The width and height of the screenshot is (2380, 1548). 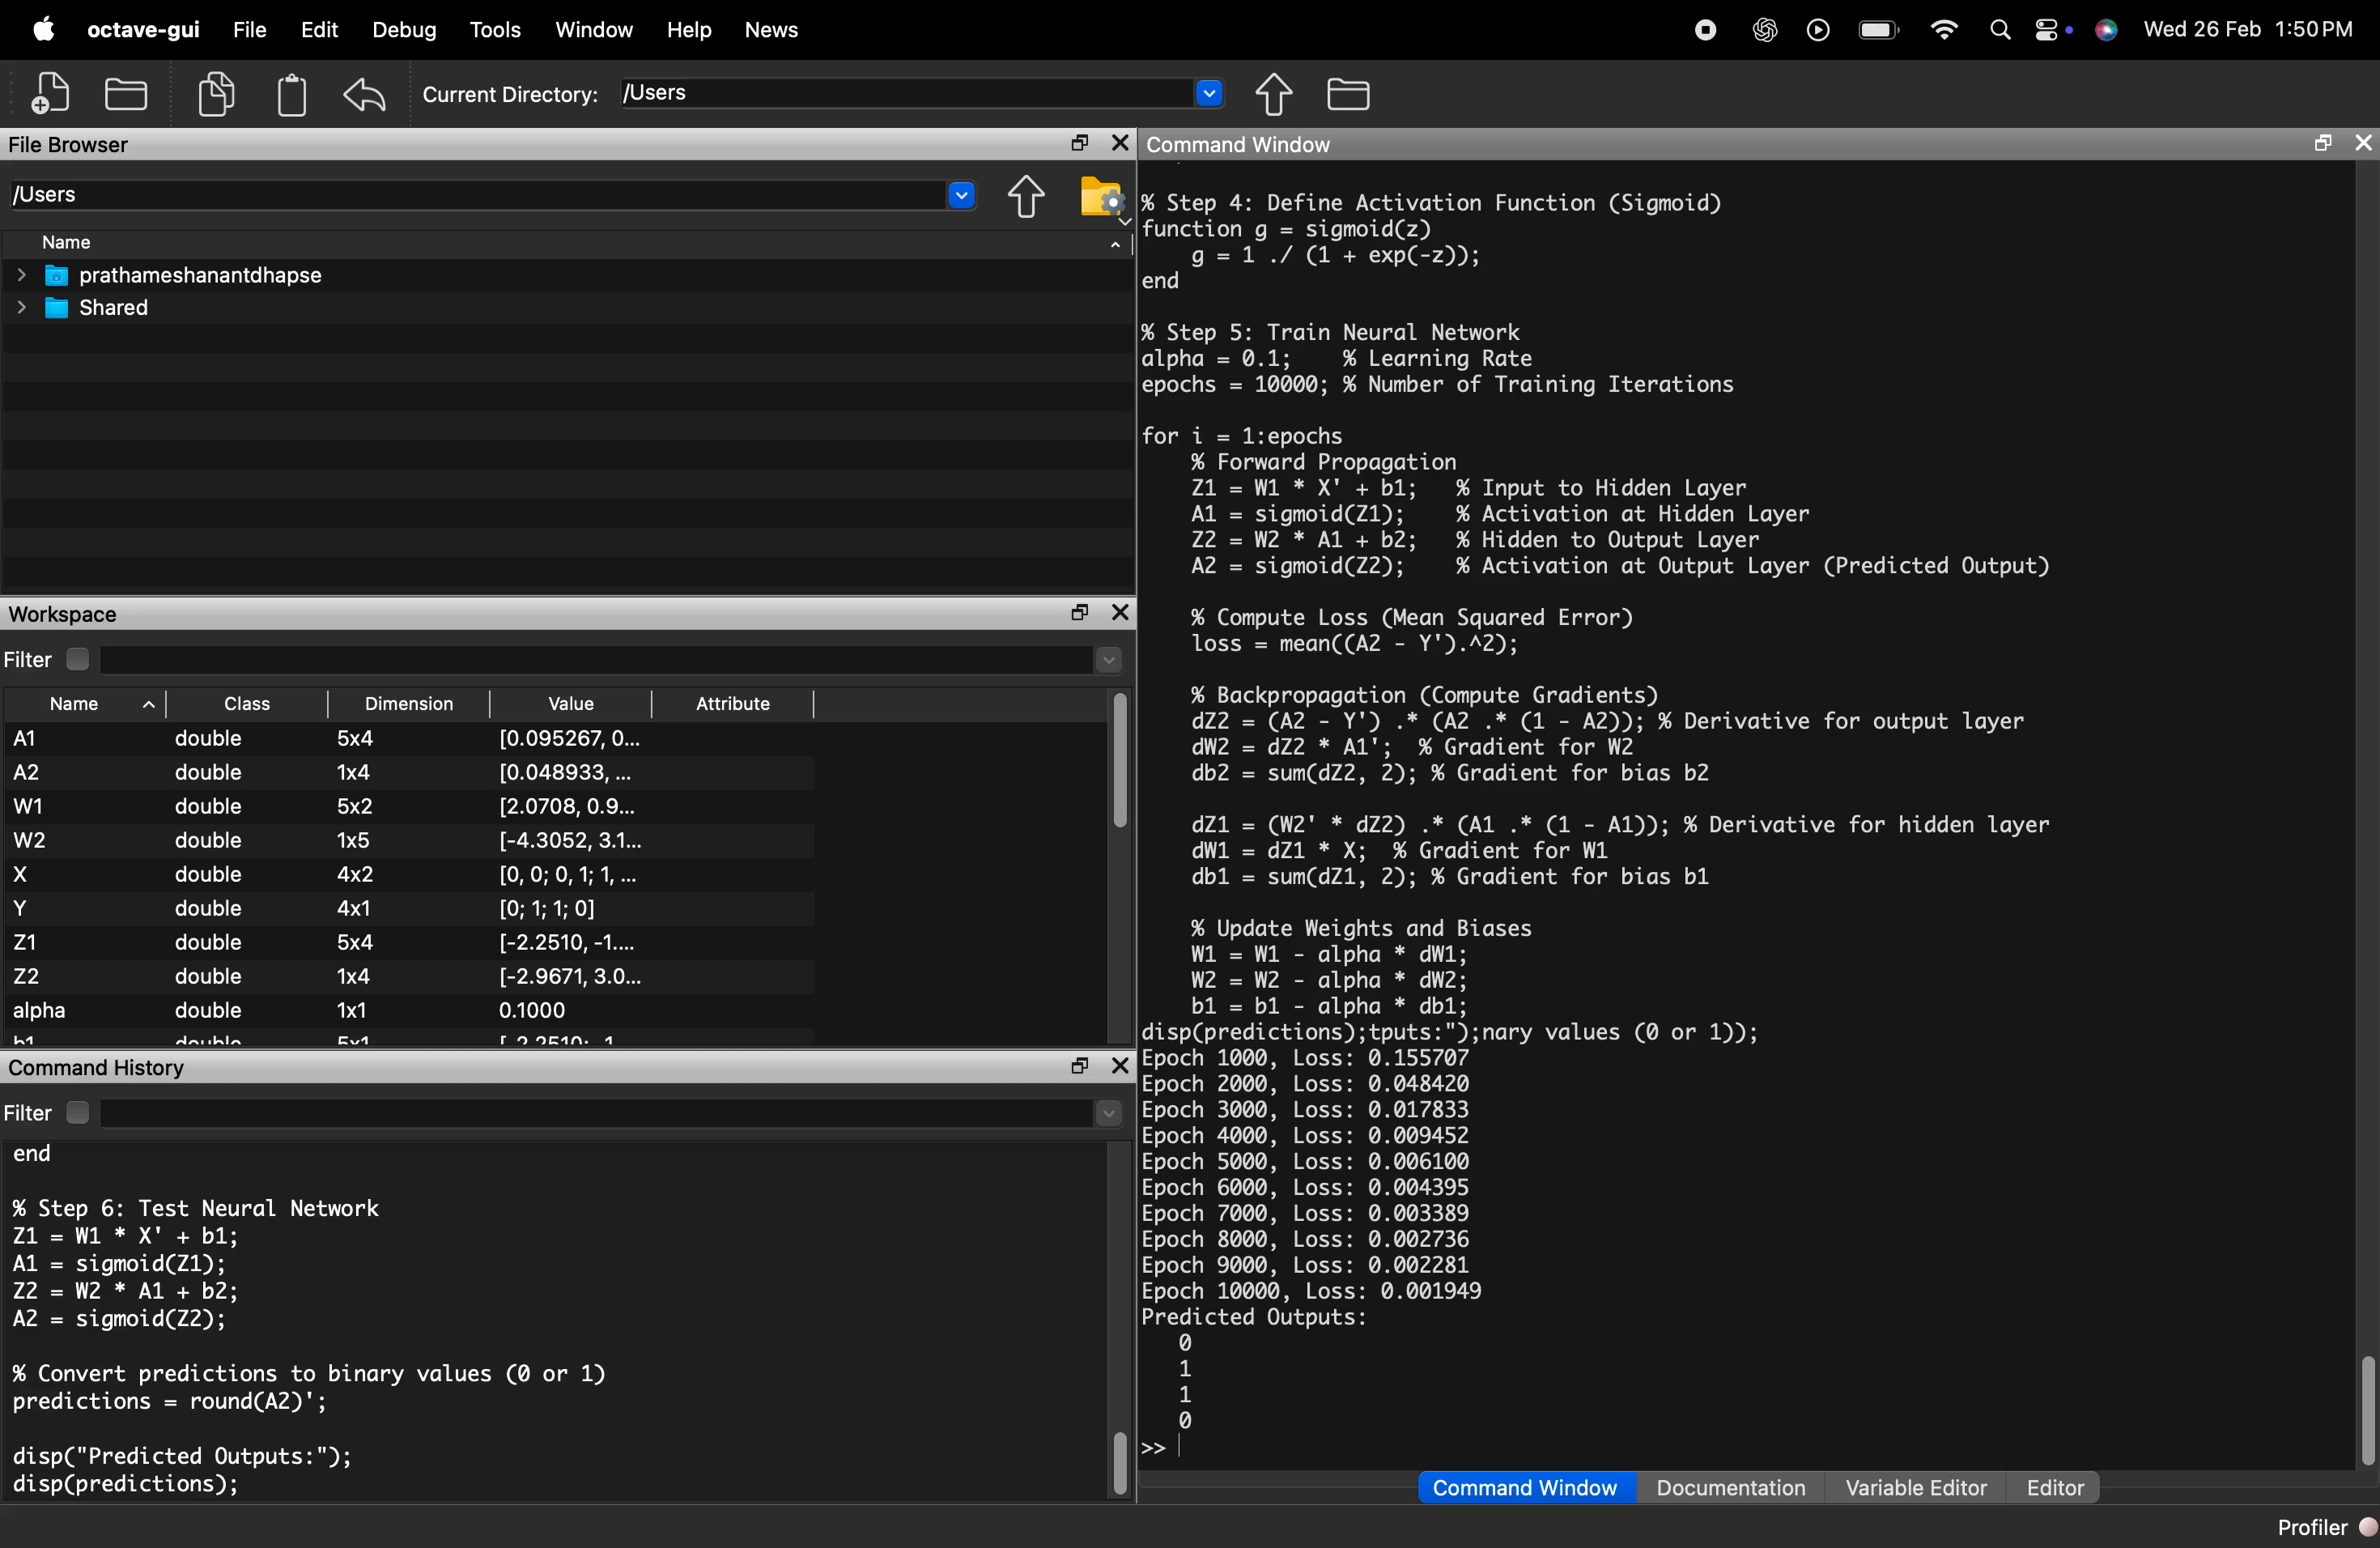 What do you see at coordinates (355, 976) in the screenshot?
I see `1x4` at bounding box center [355, 976].